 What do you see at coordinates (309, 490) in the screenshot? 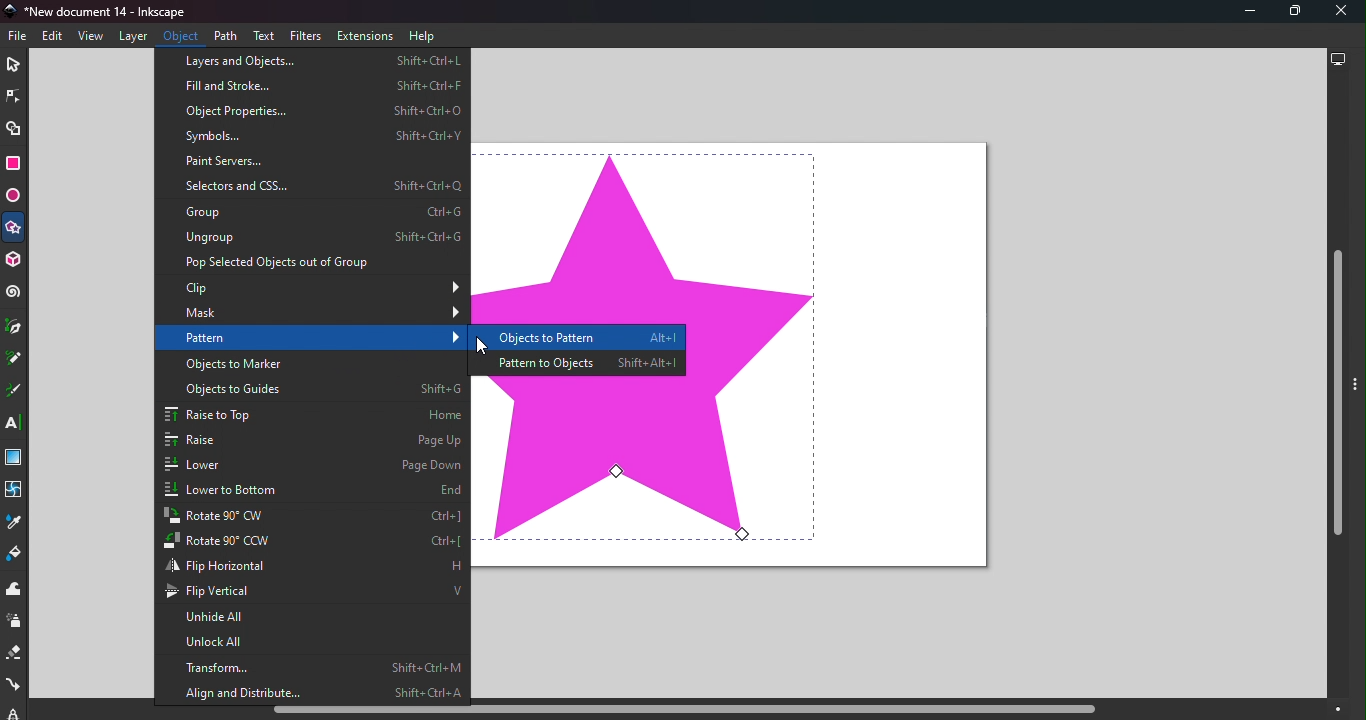
I see `Lower to bottom` at bounding box center [309, 490].